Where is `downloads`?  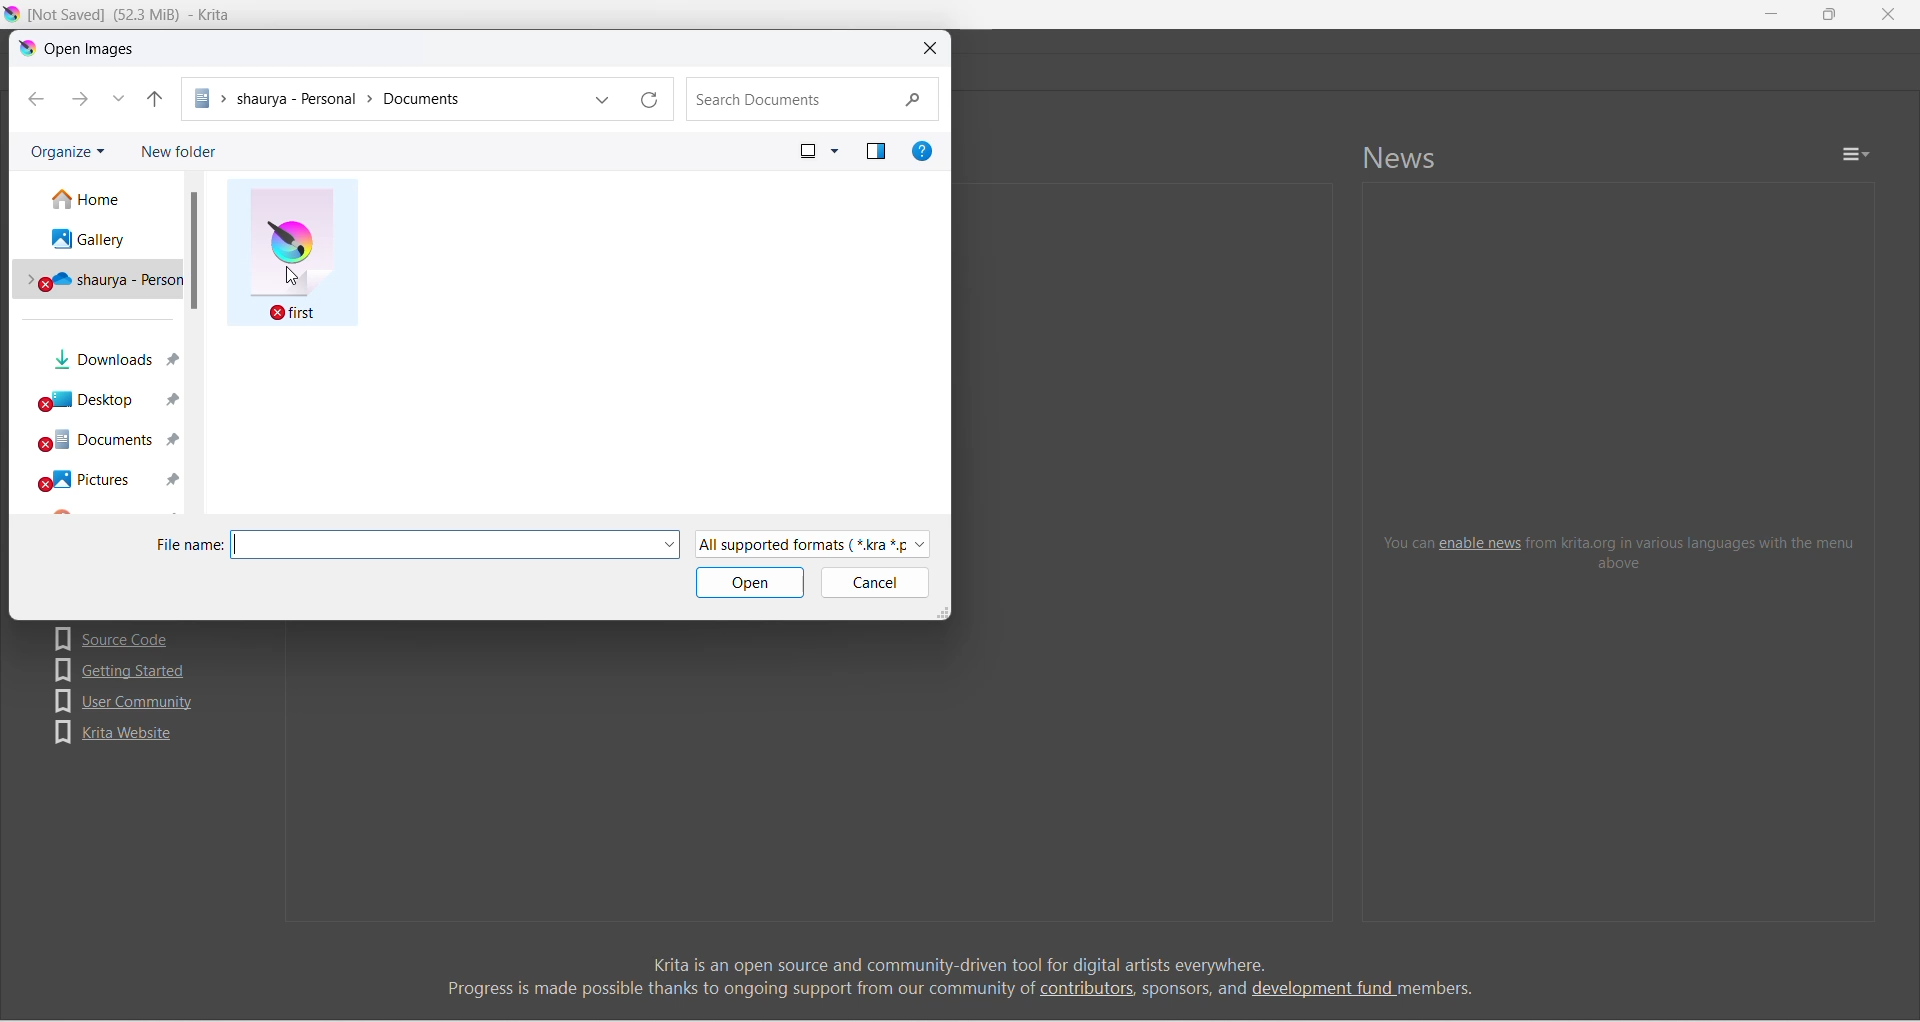
downloads is located at coordinates (106, 353).